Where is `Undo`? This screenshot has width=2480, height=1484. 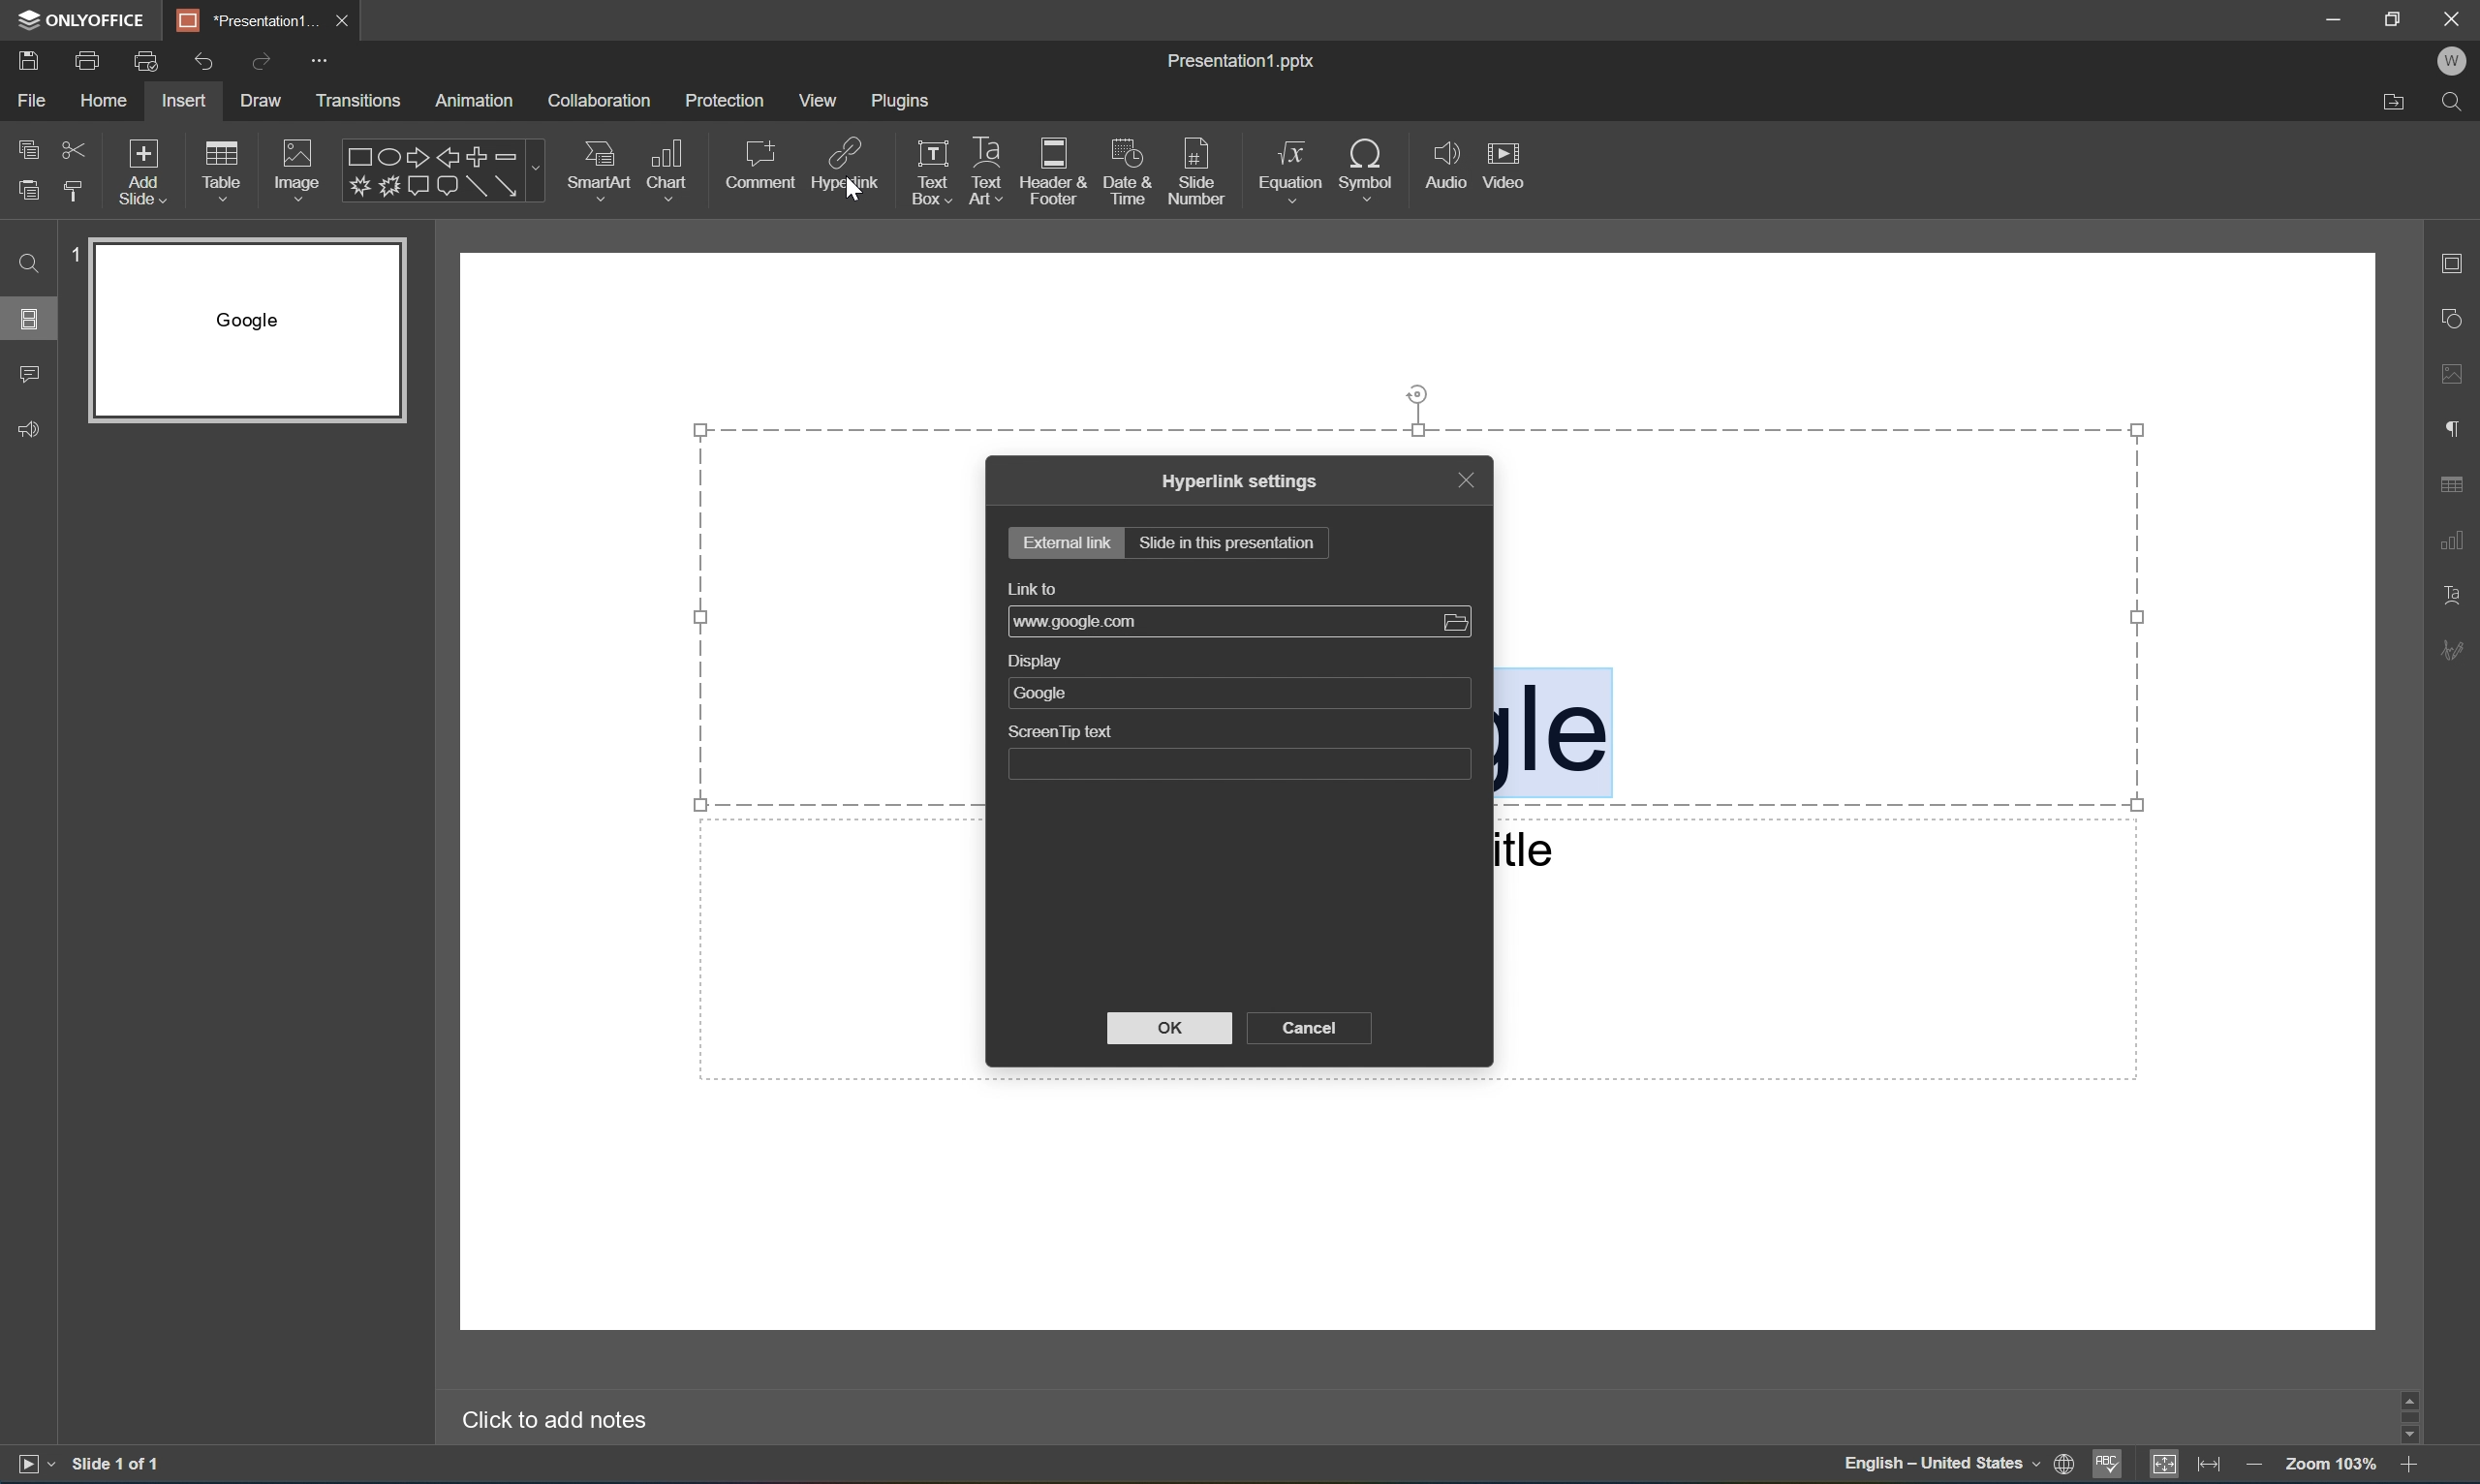
Undo is located at coordinates (203, 64).